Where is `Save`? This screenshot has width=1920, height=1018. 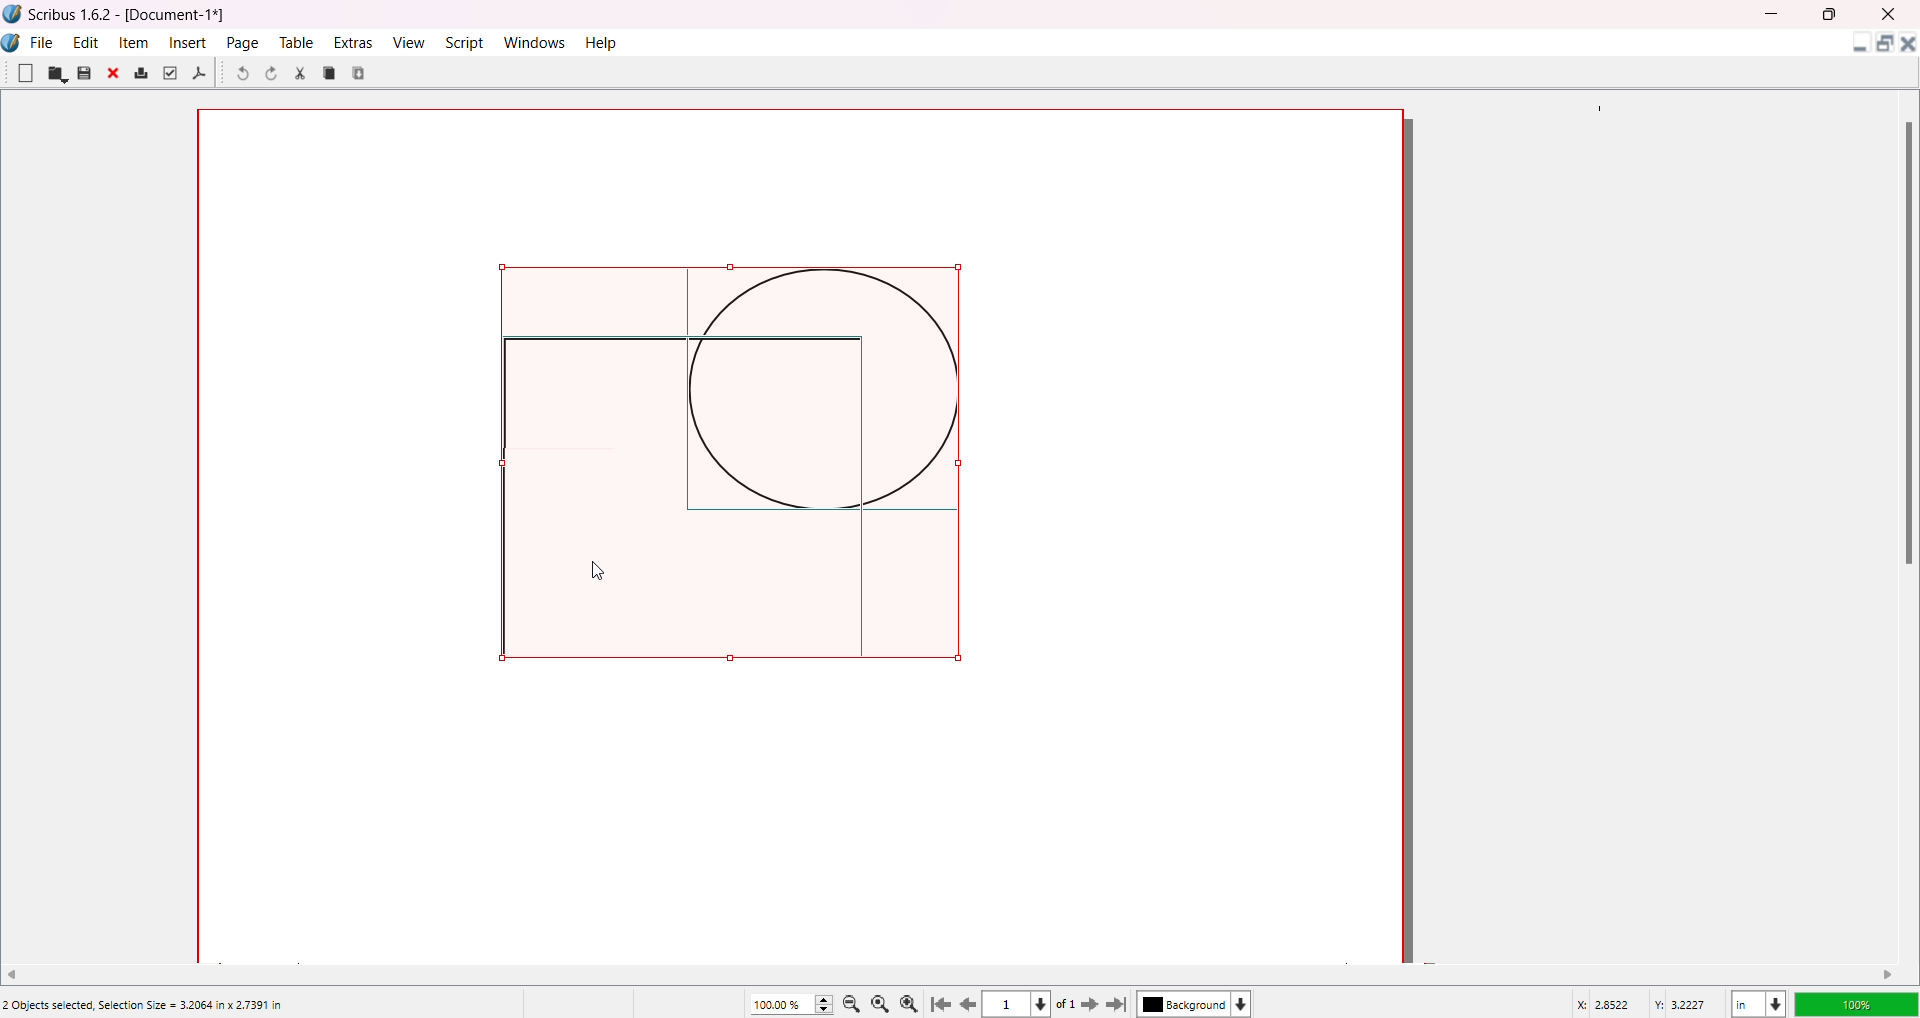
Save is located at coordinates (84, 73).